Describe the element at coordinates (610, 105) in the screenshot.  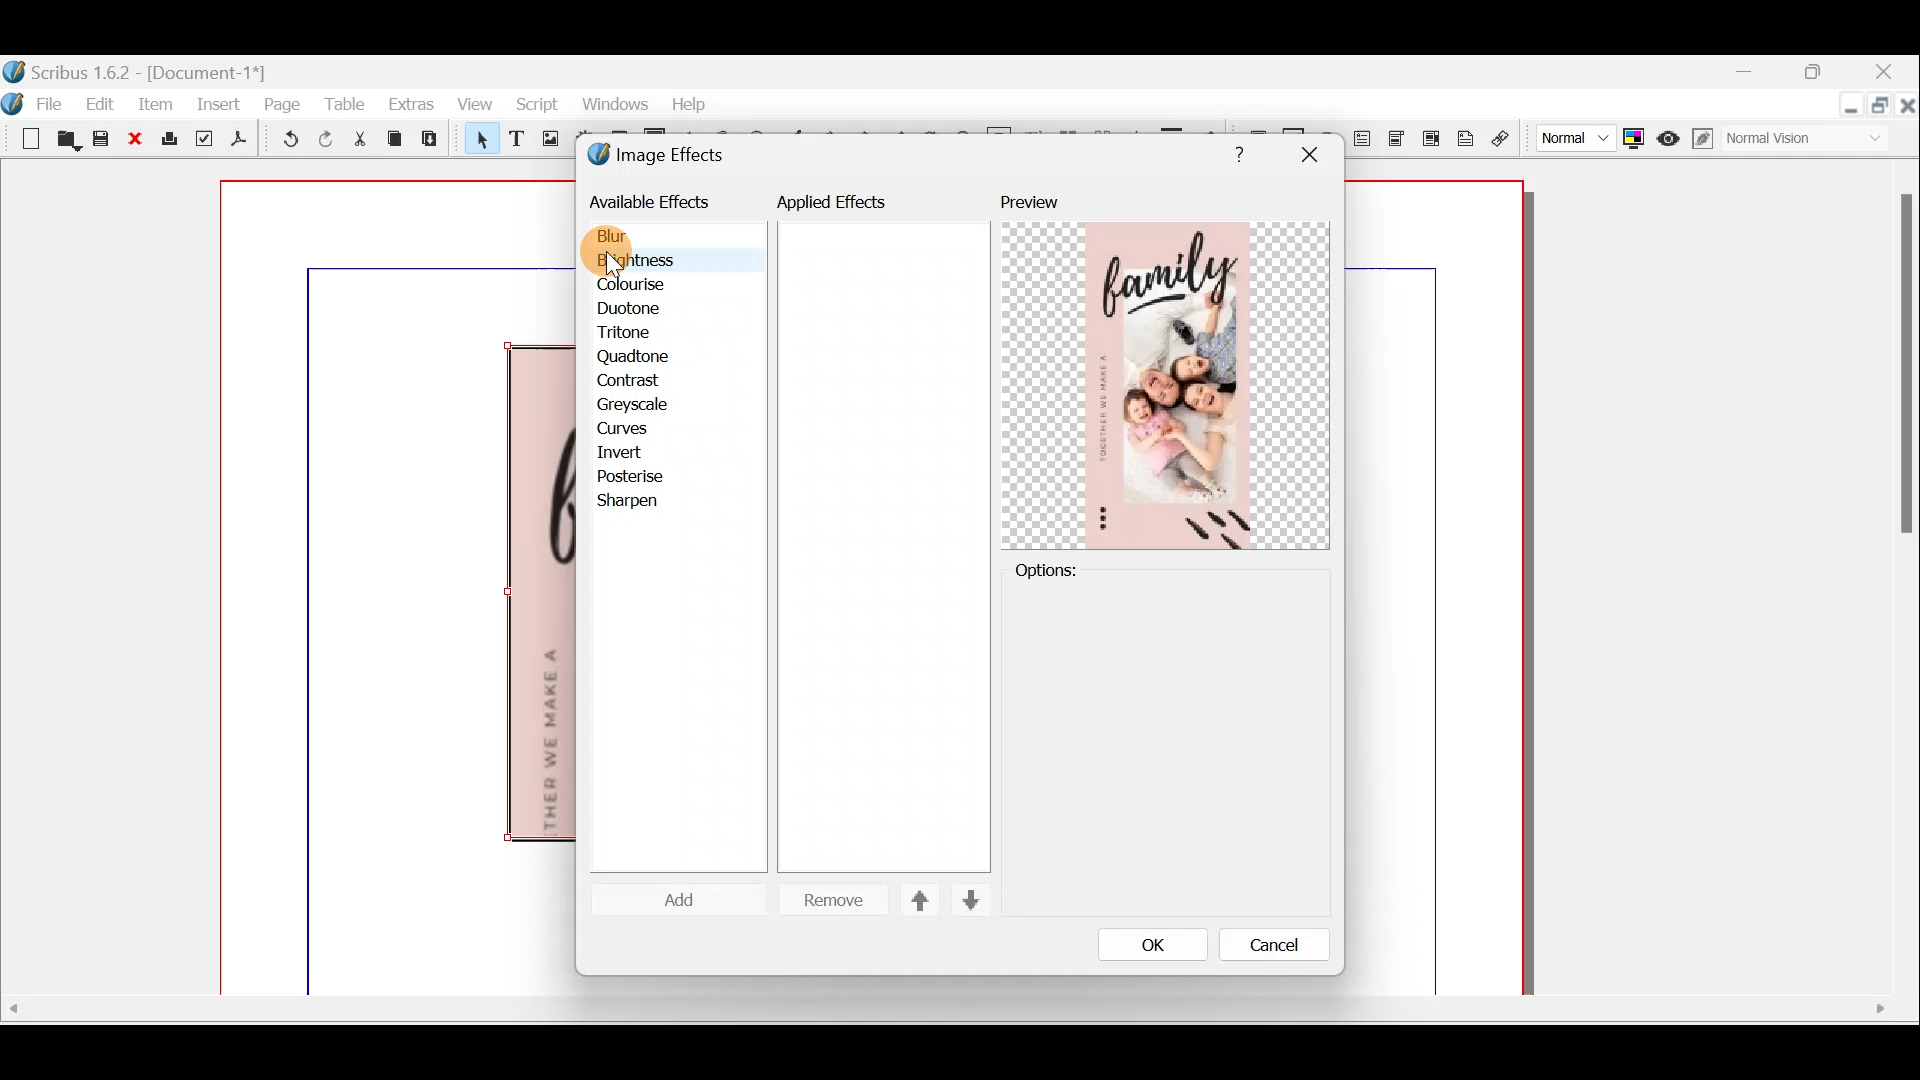
I see `Windows` at that location.